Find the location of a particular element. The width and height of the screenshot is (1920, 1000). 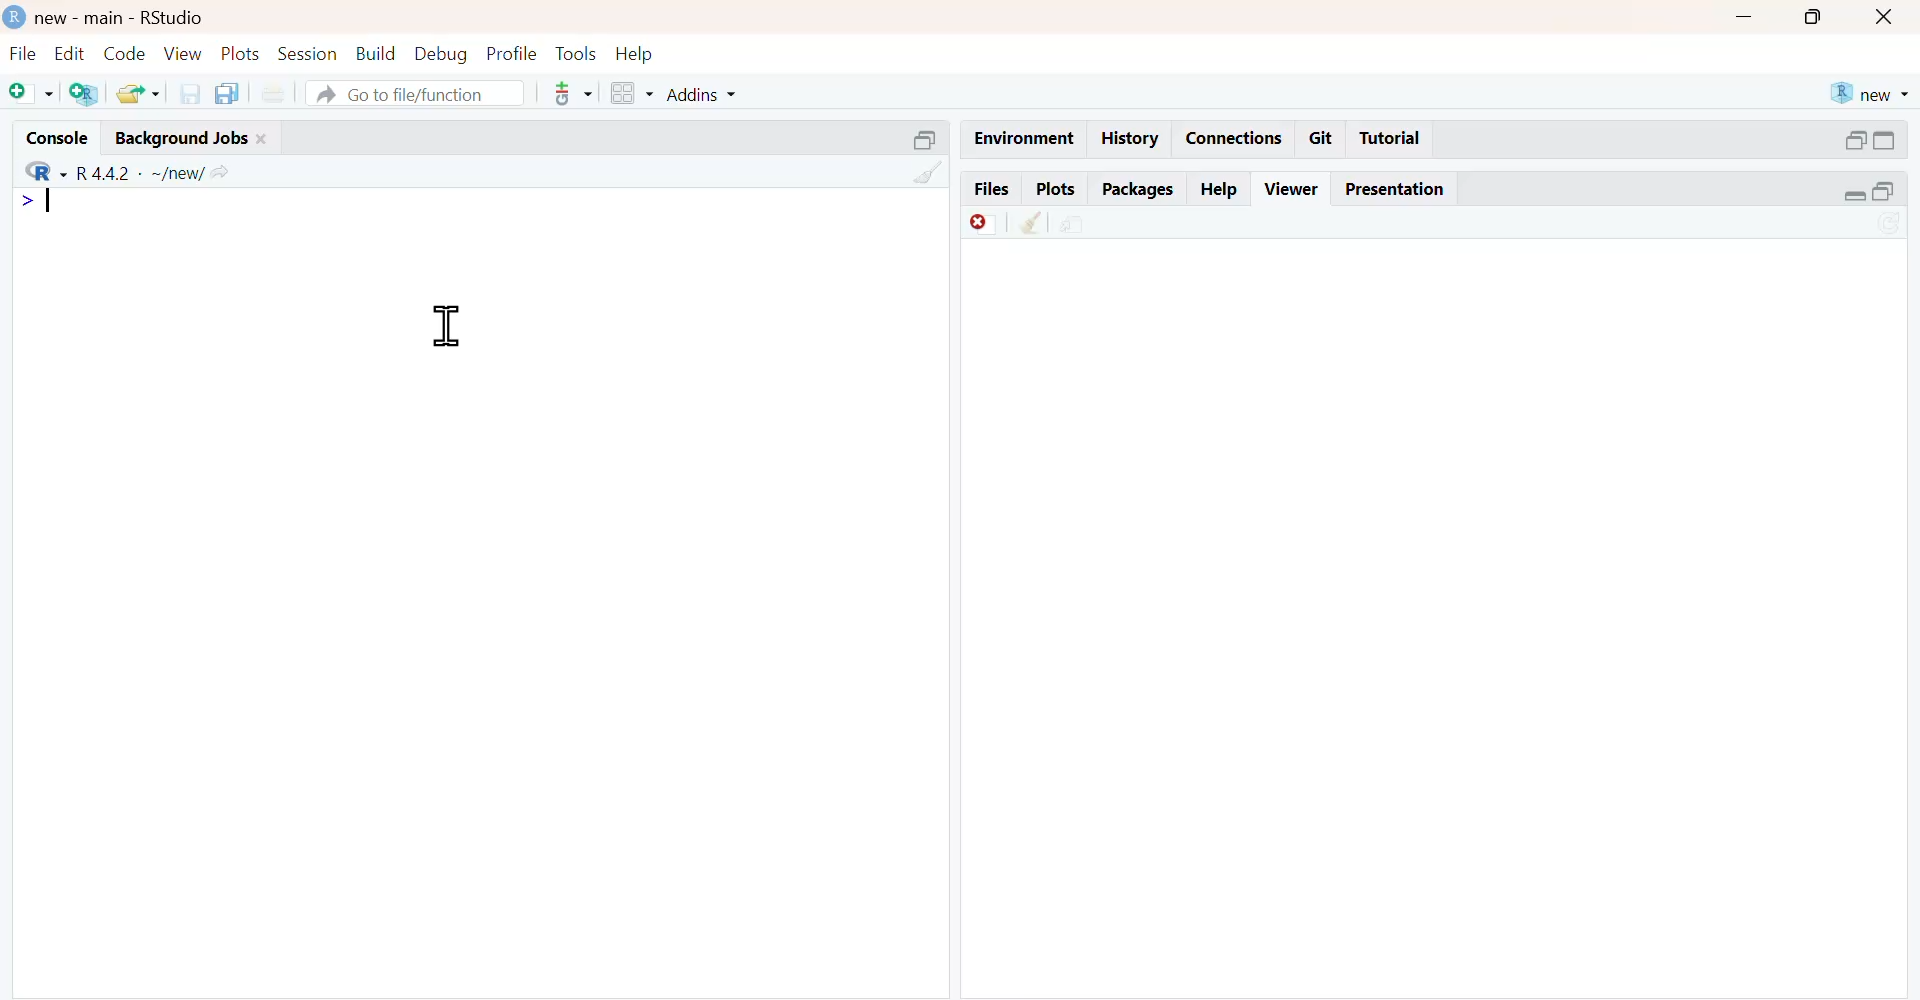

connections is located at coordinates (1236, 139).